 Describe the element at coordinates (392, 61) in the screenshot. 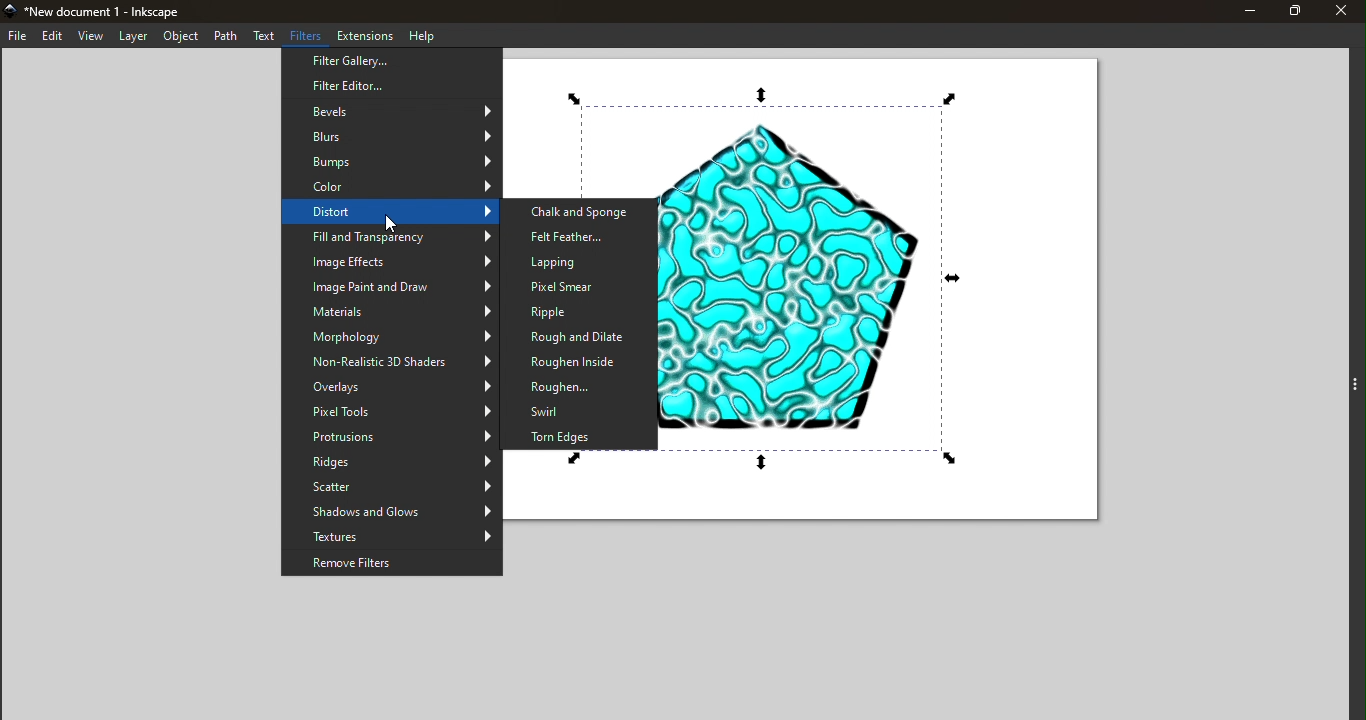

I see `Filter Gallery` at that location.